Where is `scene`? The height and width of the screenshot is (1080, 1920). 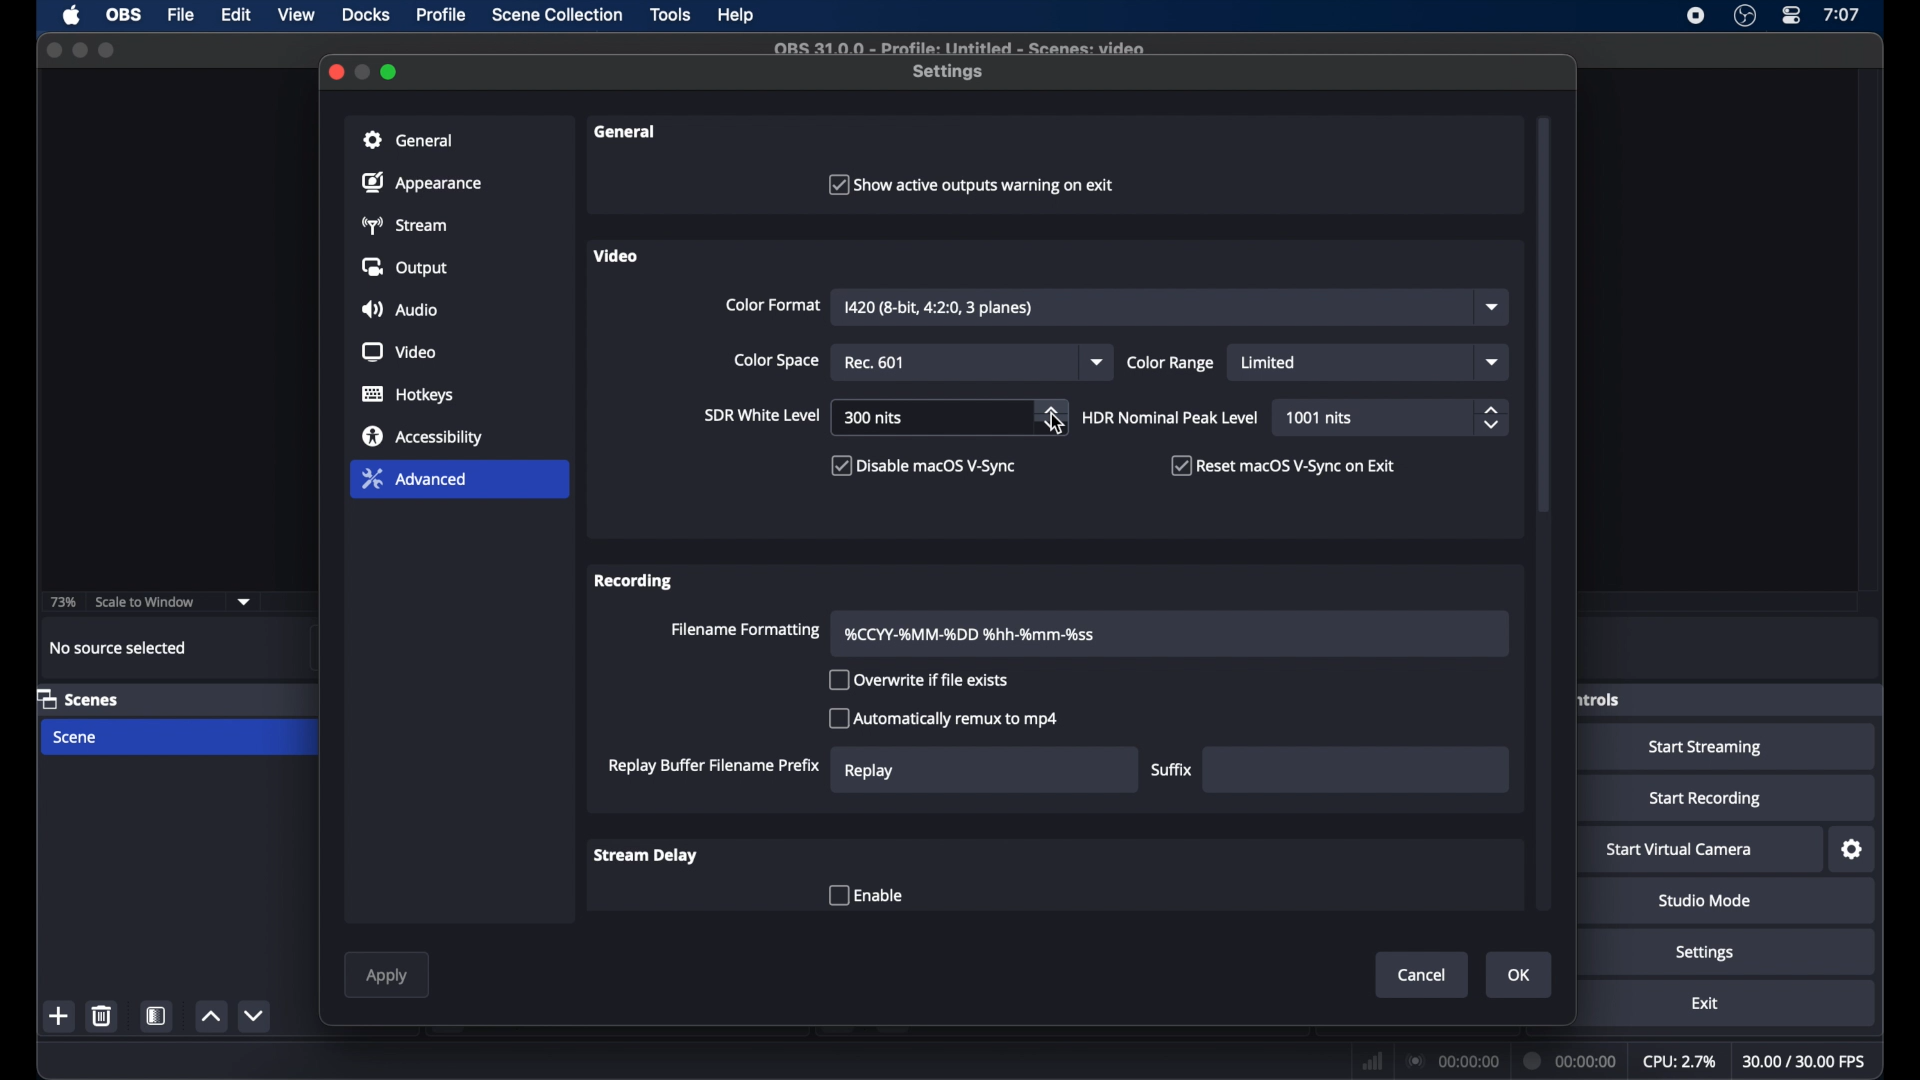
scene is located at coordinates (77, 738).